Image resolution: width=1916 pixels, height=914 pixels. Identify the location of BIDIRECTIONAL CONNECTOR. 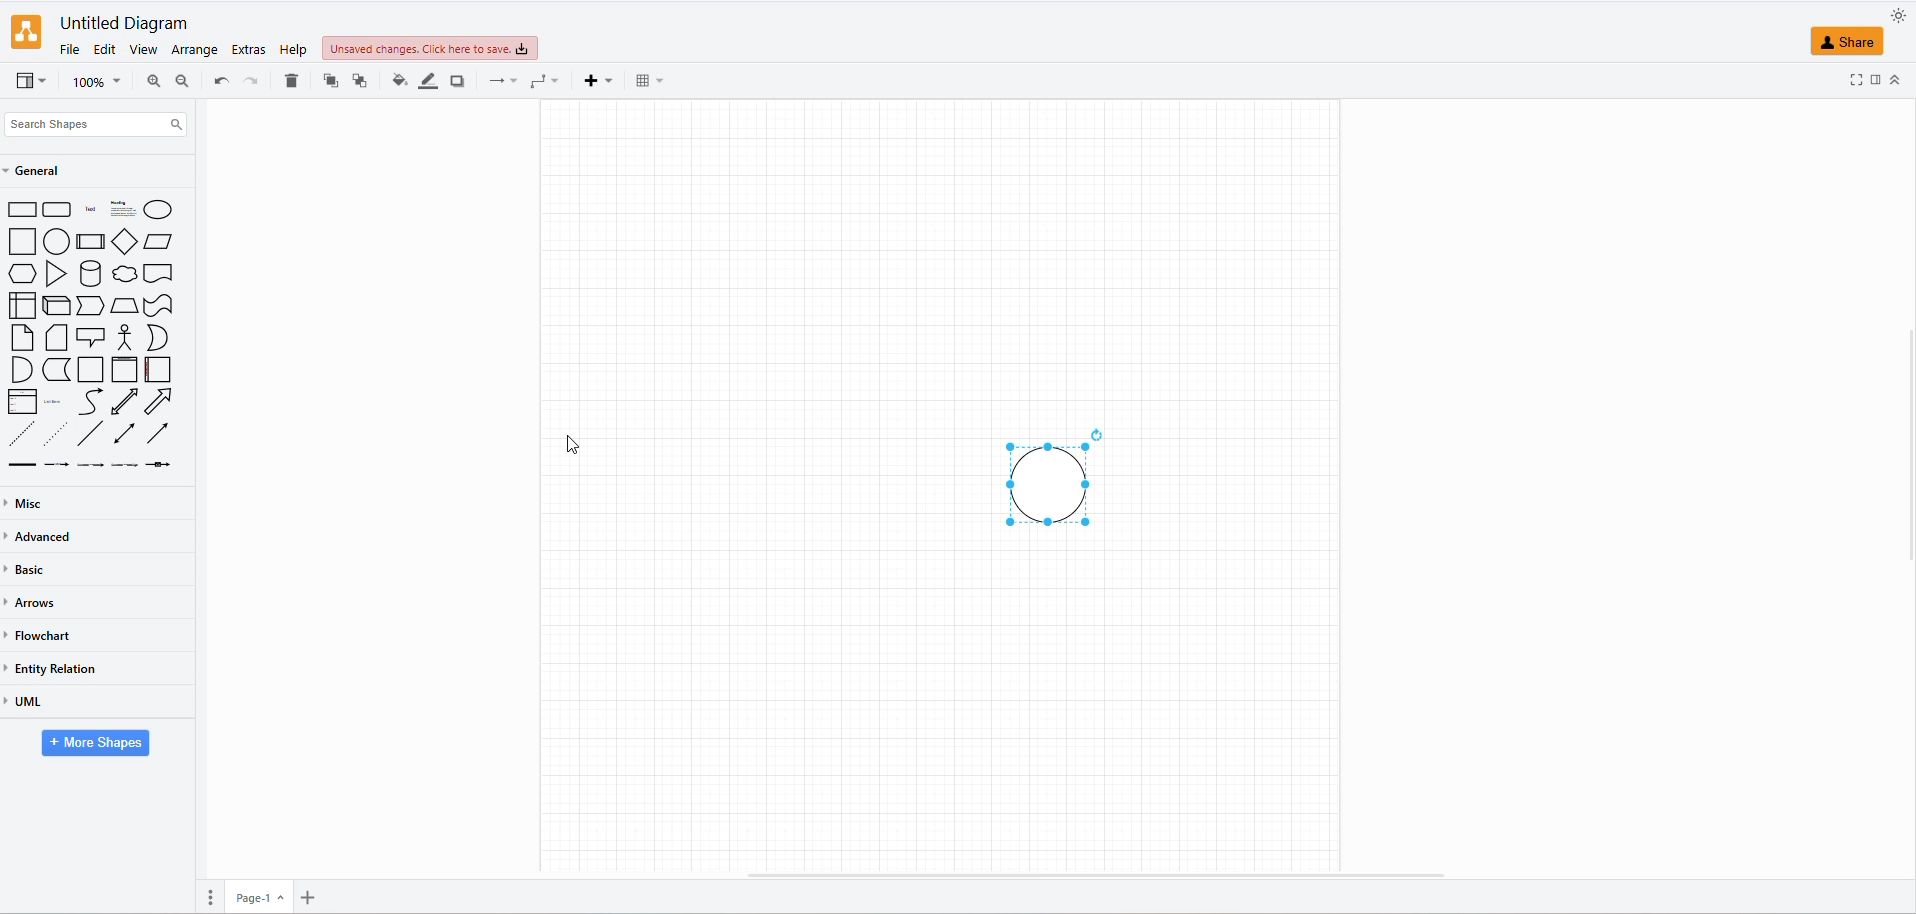
(123, 433).